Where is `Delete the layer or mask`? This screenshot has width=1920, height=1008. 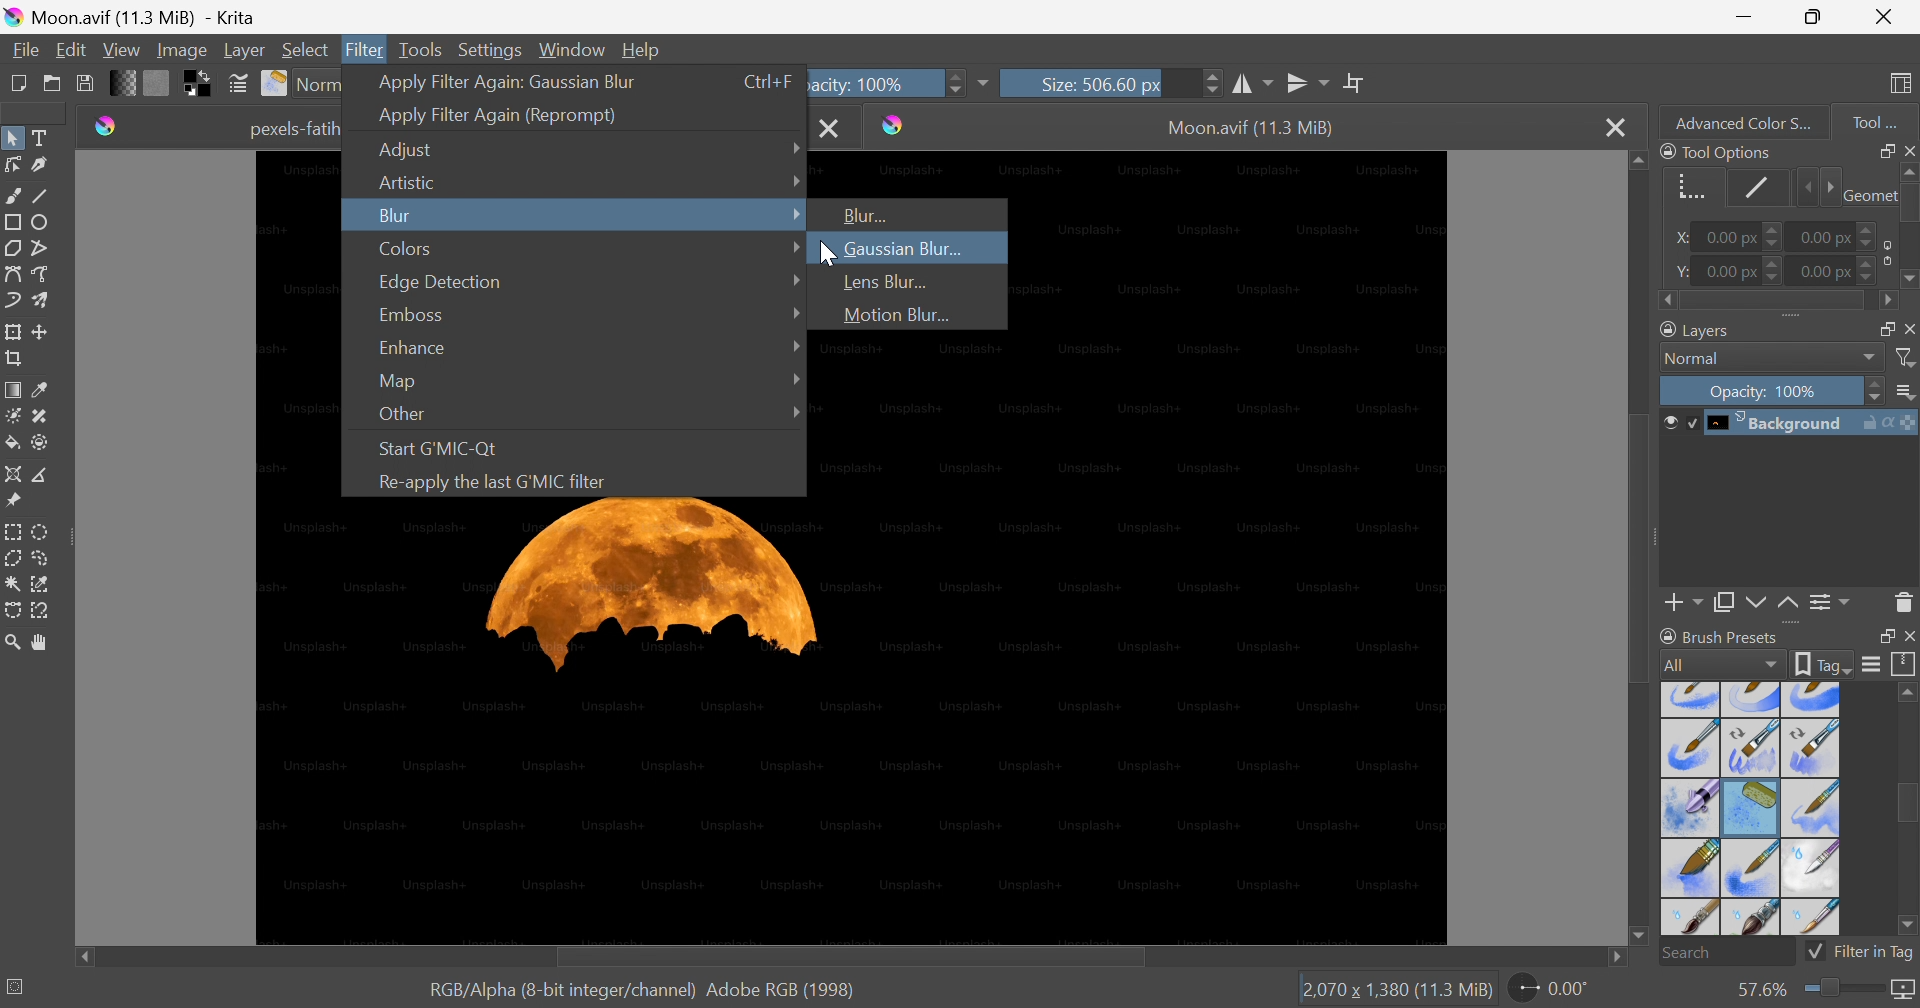 Delete the layer or mask is located at coordinates (1904, 606).